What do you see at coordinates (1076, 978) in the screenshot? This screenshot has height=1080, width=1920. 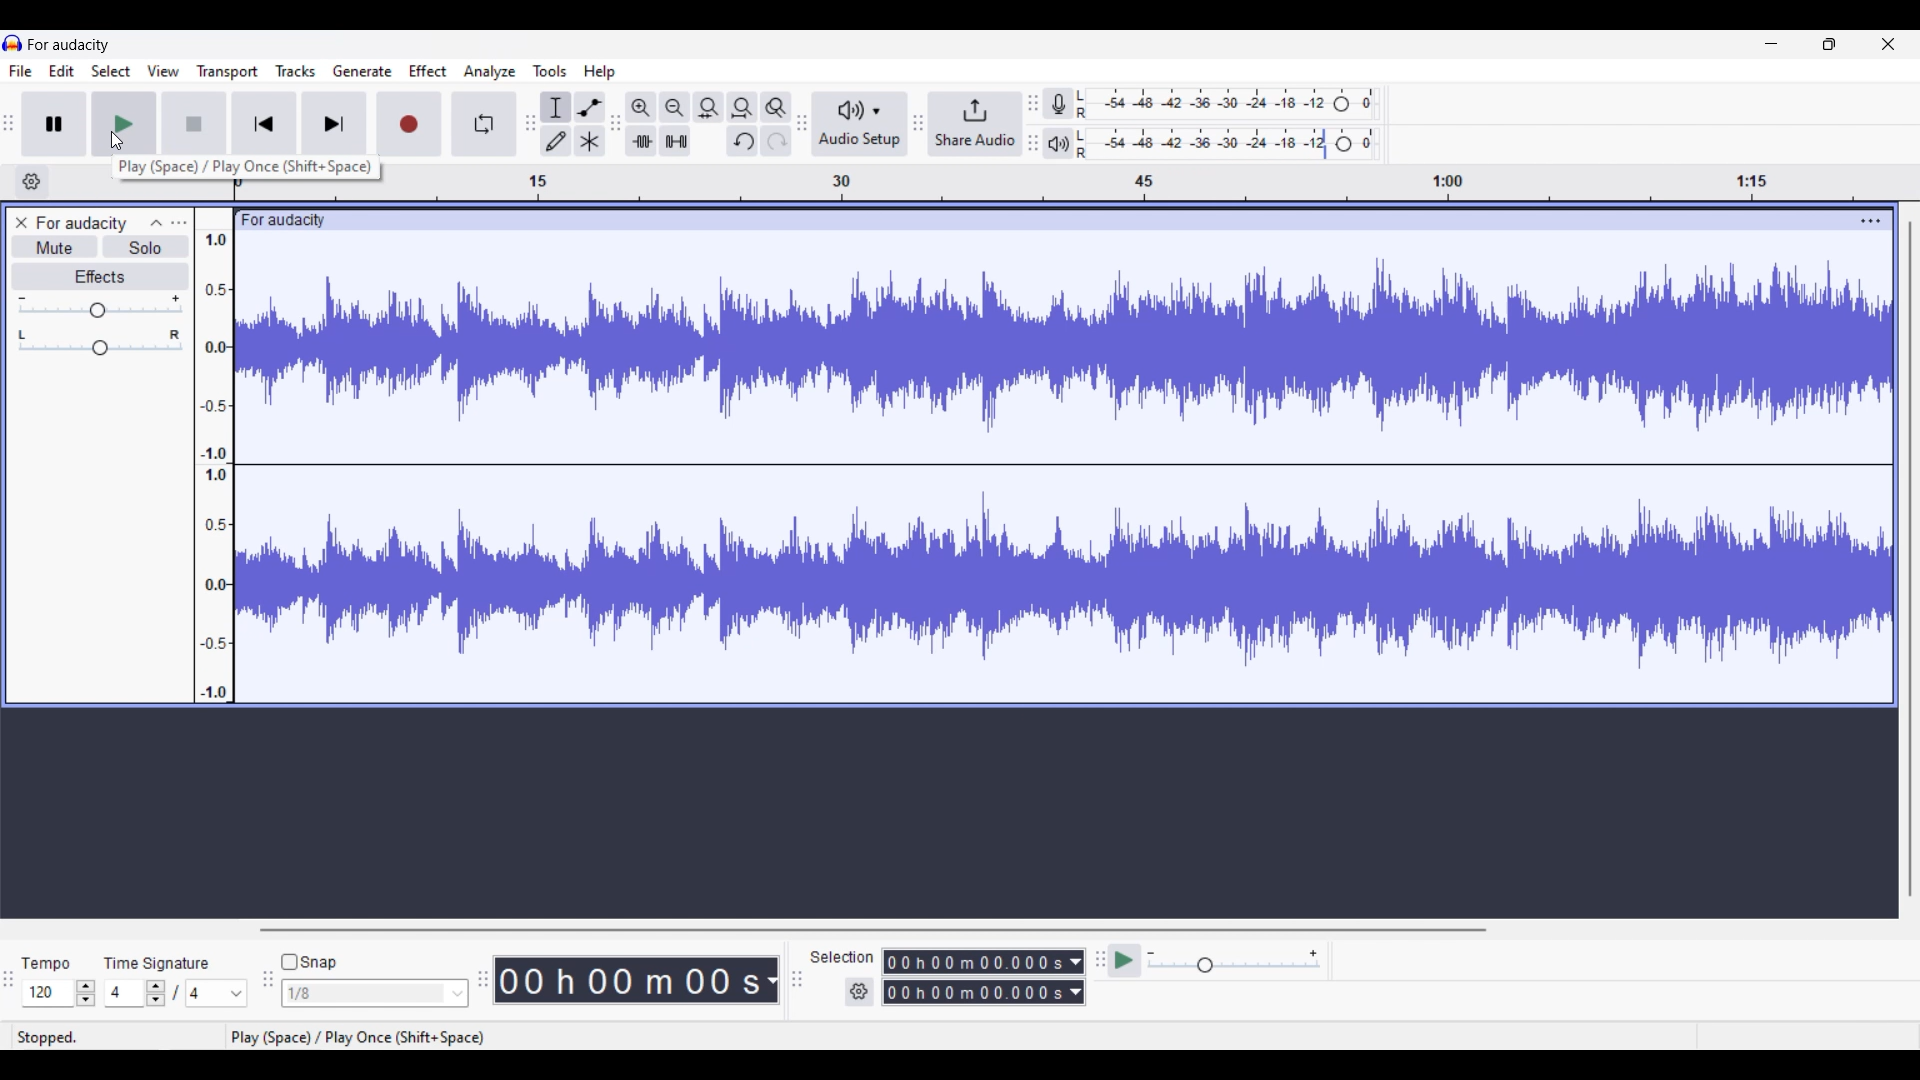 I see `Duration measurement` at bounding box center [1076, 978].